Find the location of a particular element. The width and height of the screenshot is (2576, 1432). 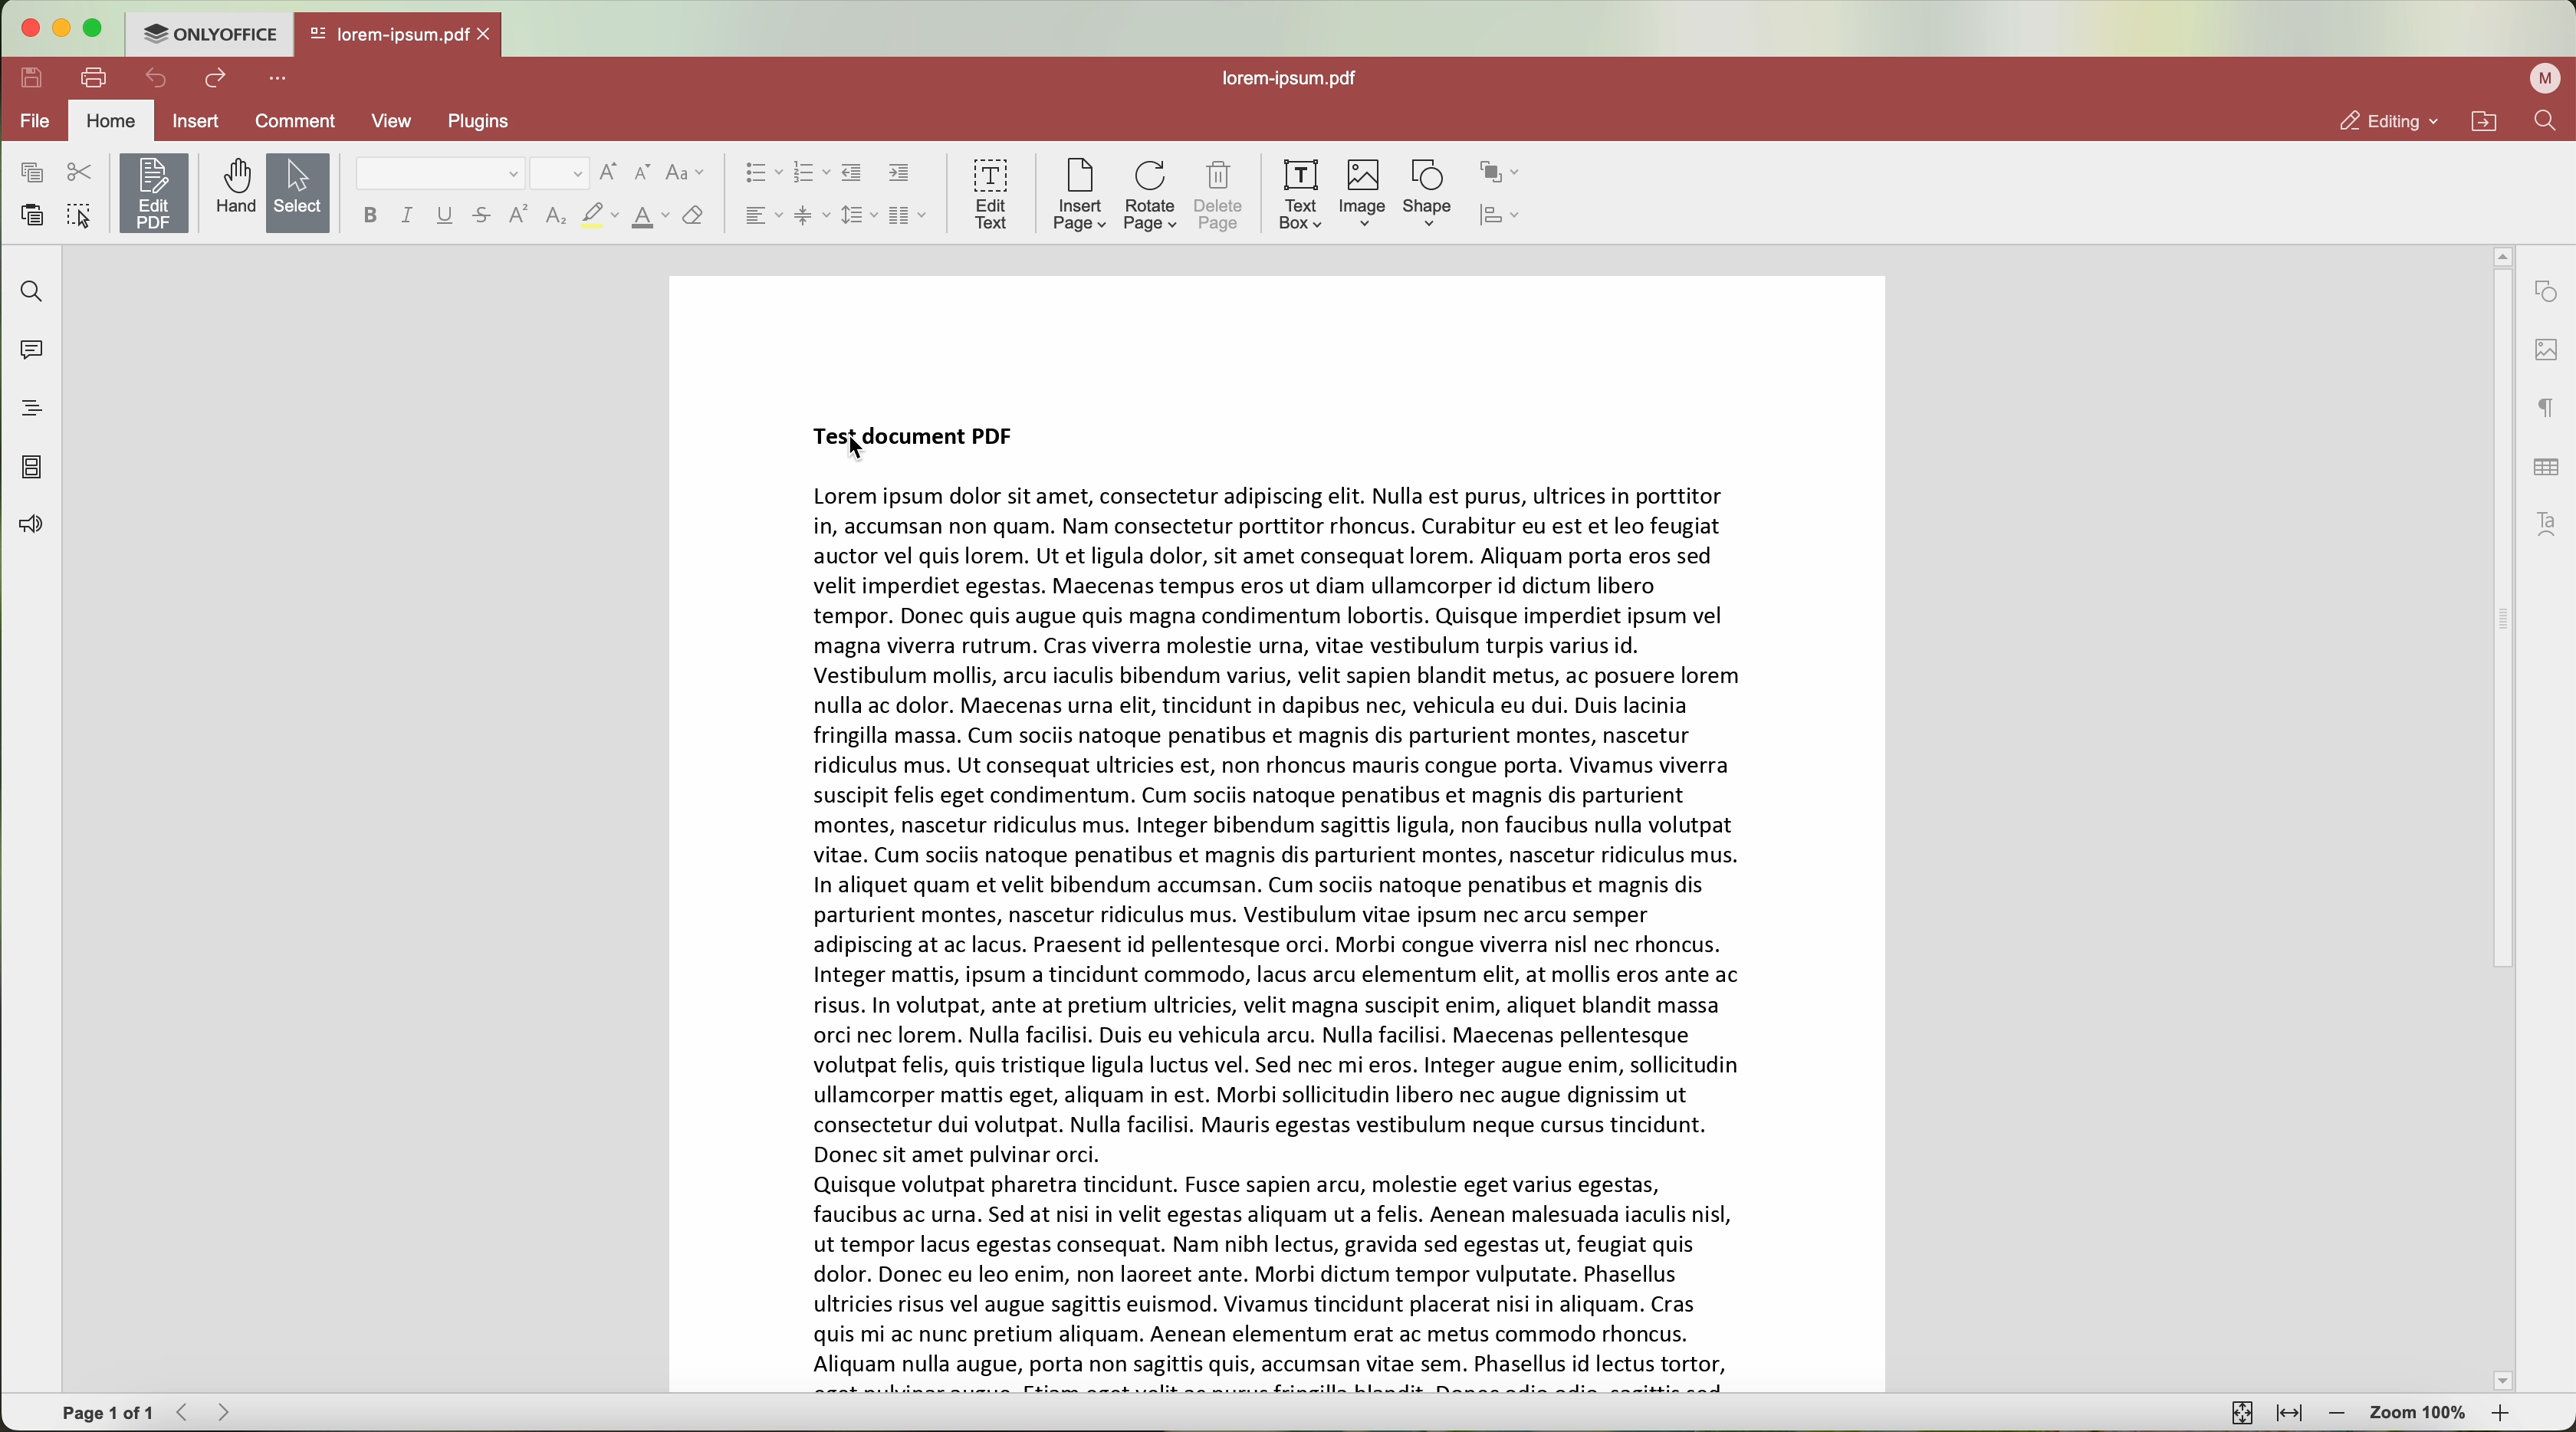

cut is located at coordinates (85, 172).